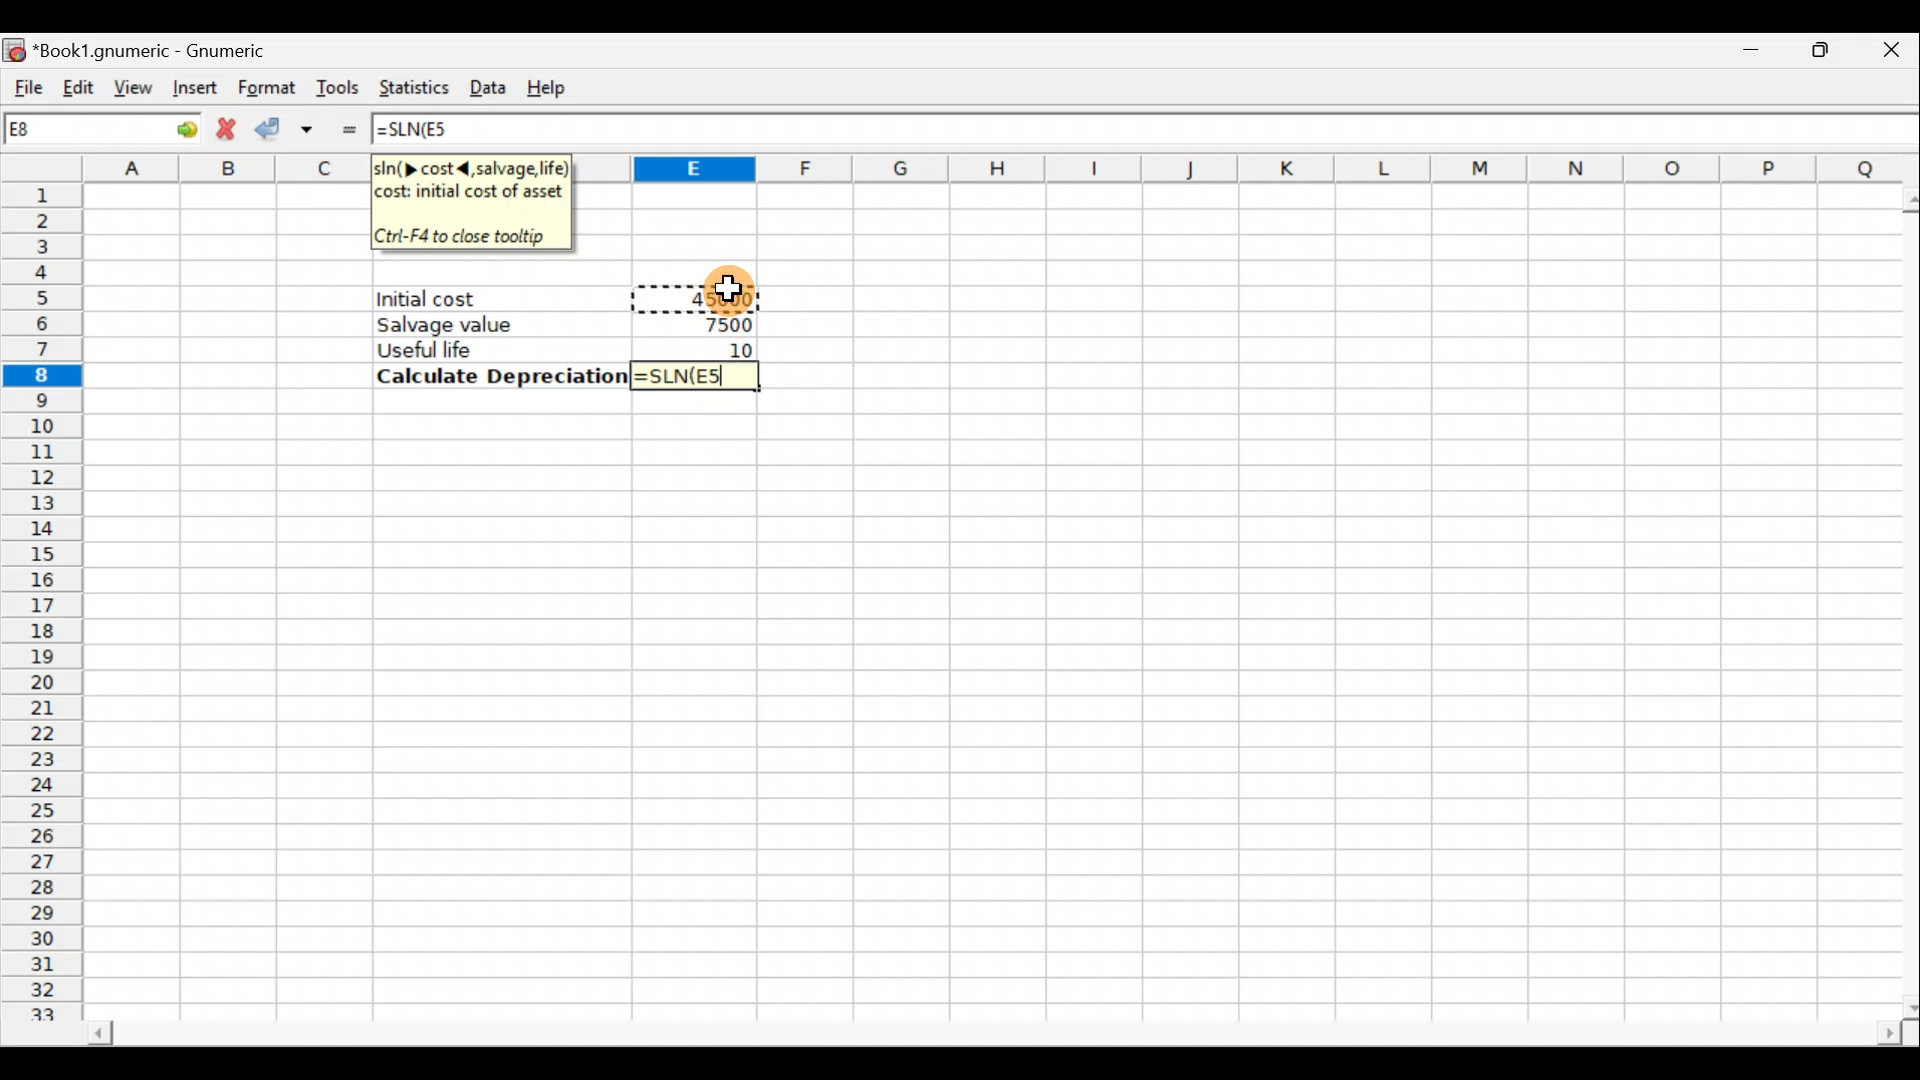 This screenshot has width=1920, height=1080. I want to click on 45000, so click(716, 296).